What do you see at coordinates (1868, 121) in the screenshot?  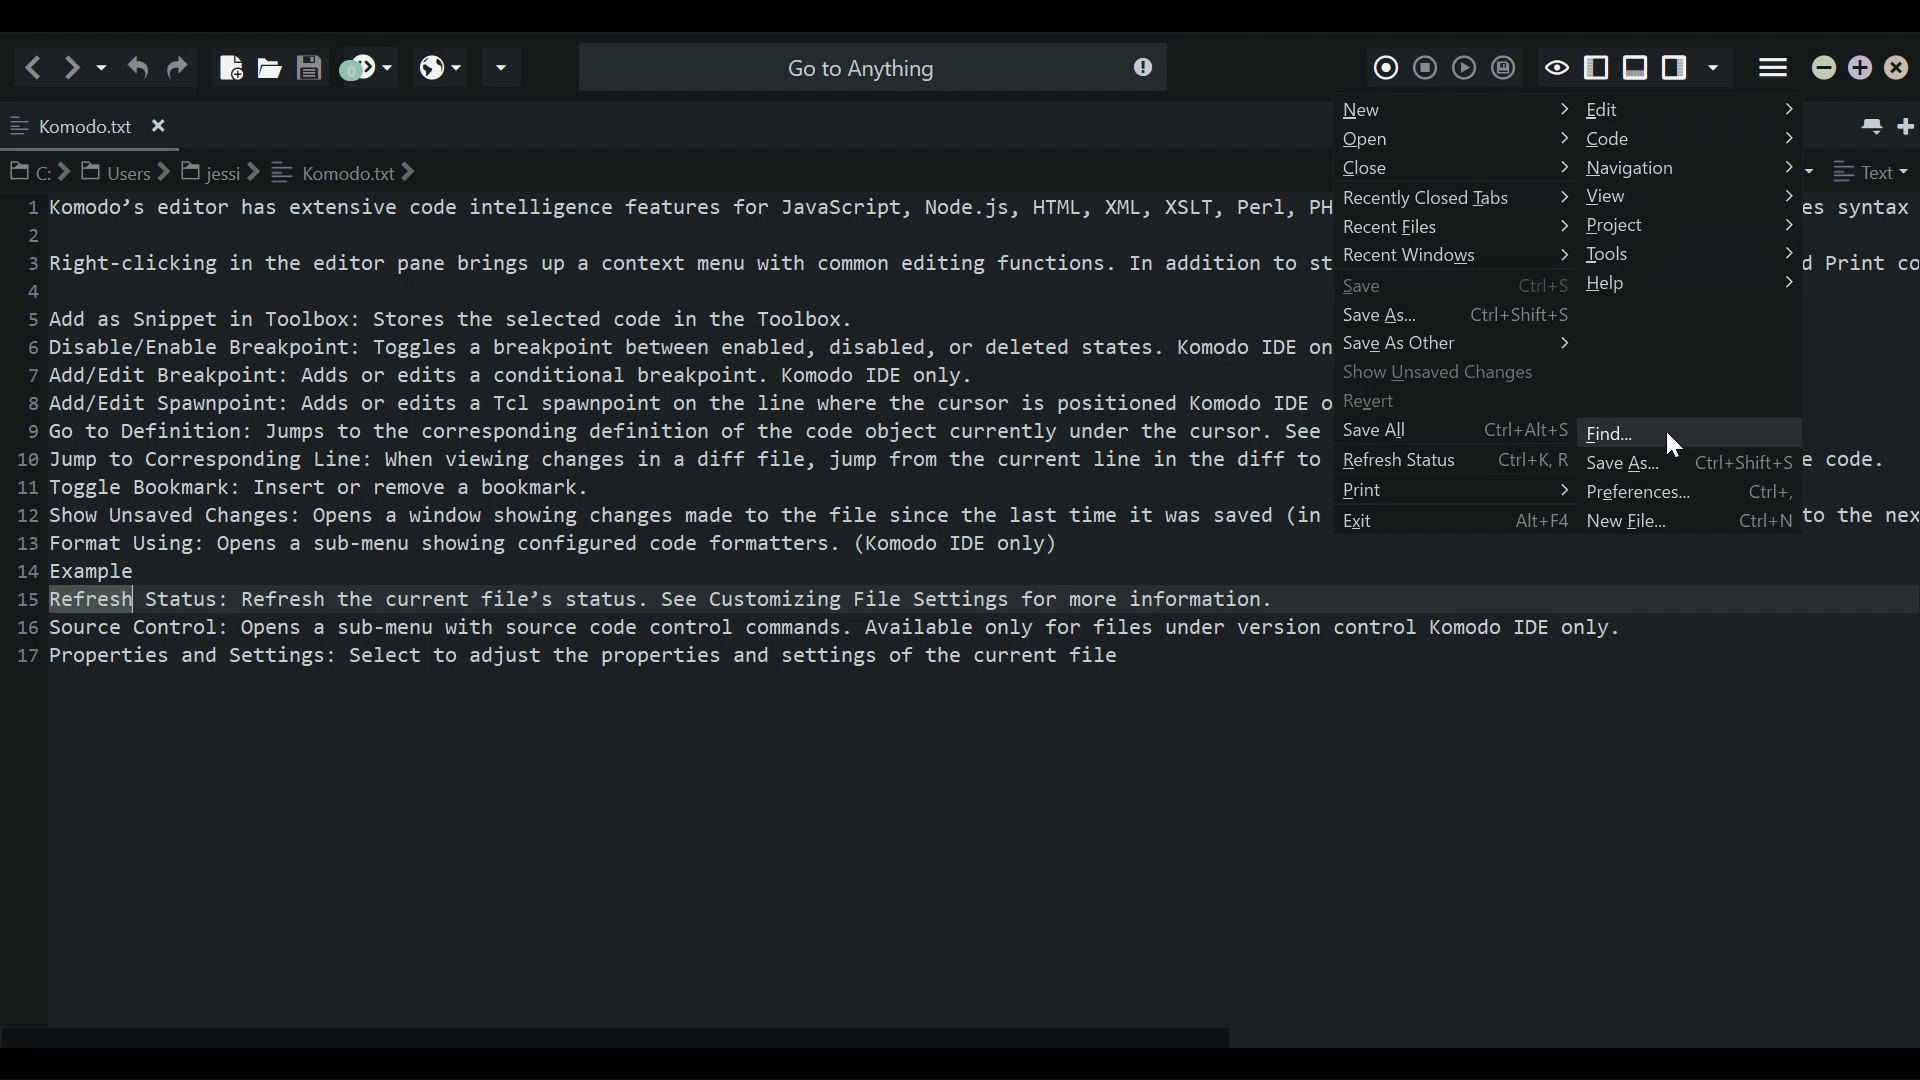 I see `List all tabs` at bounding box center [1868, 121].